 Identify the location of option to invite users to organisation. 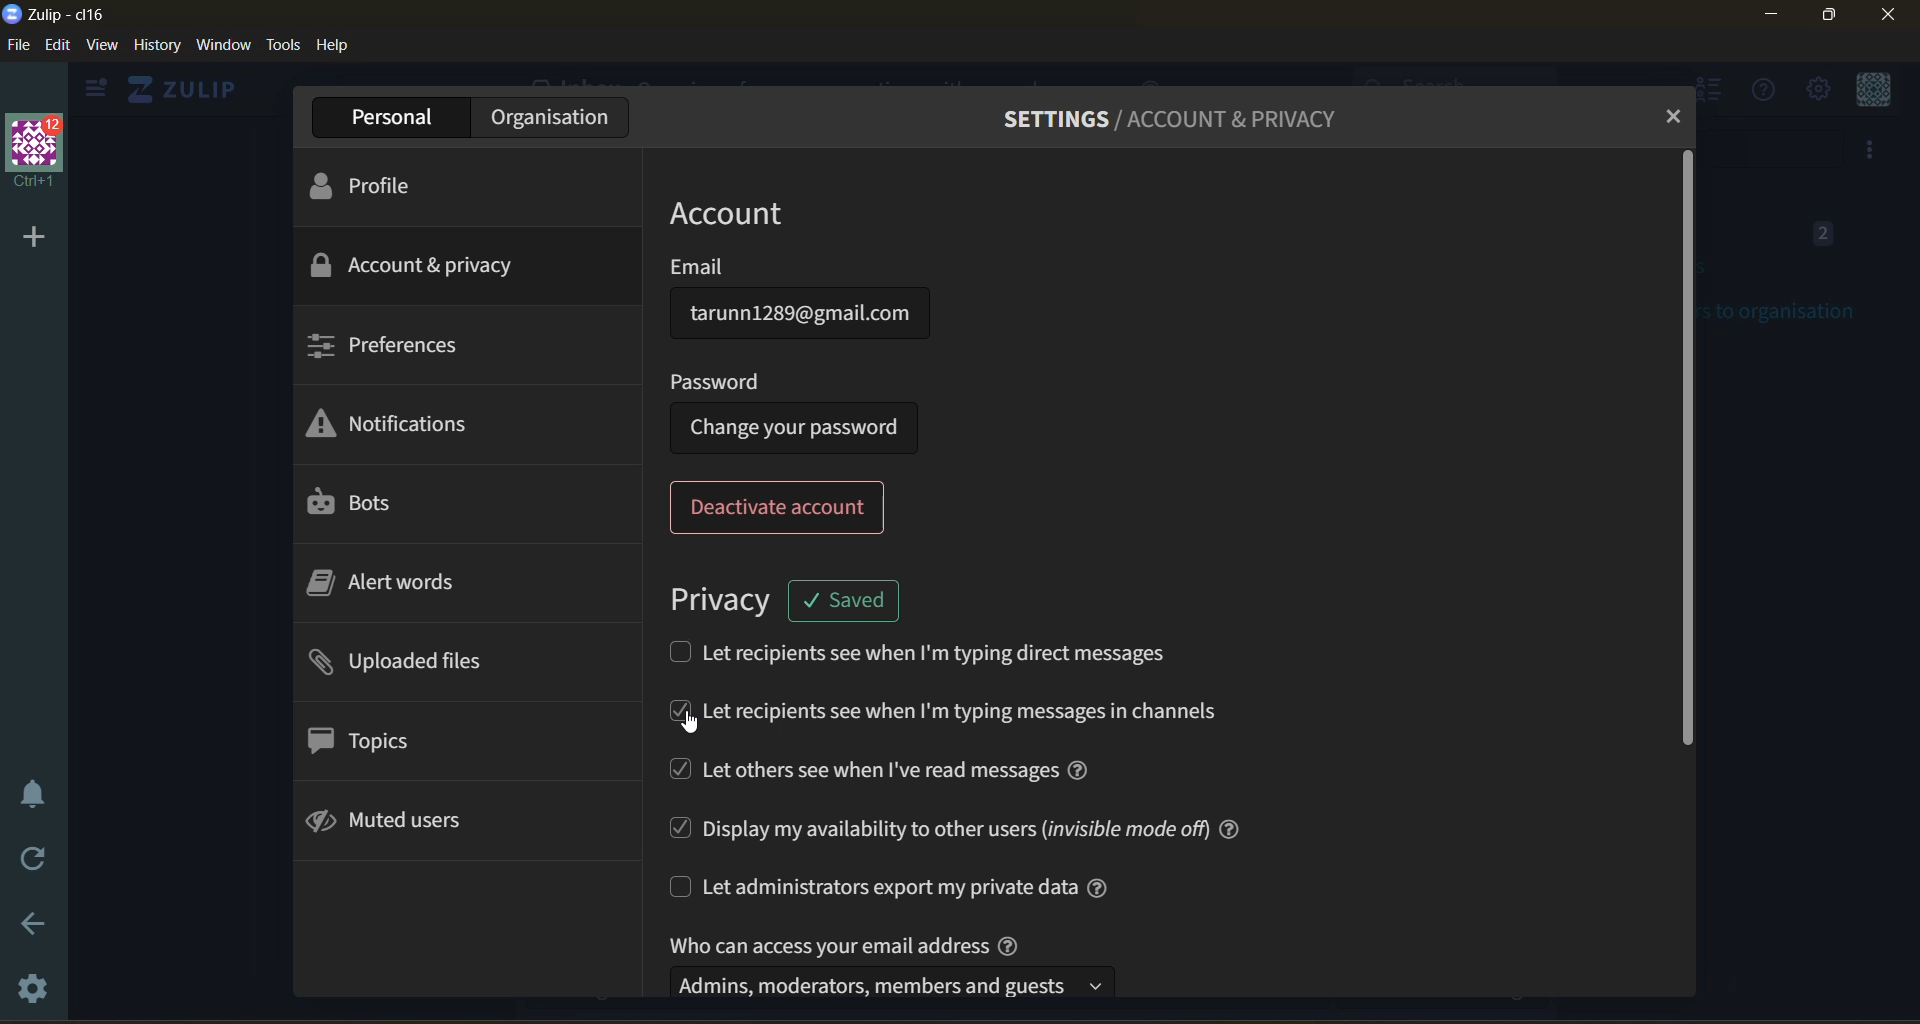
(1872, 152).